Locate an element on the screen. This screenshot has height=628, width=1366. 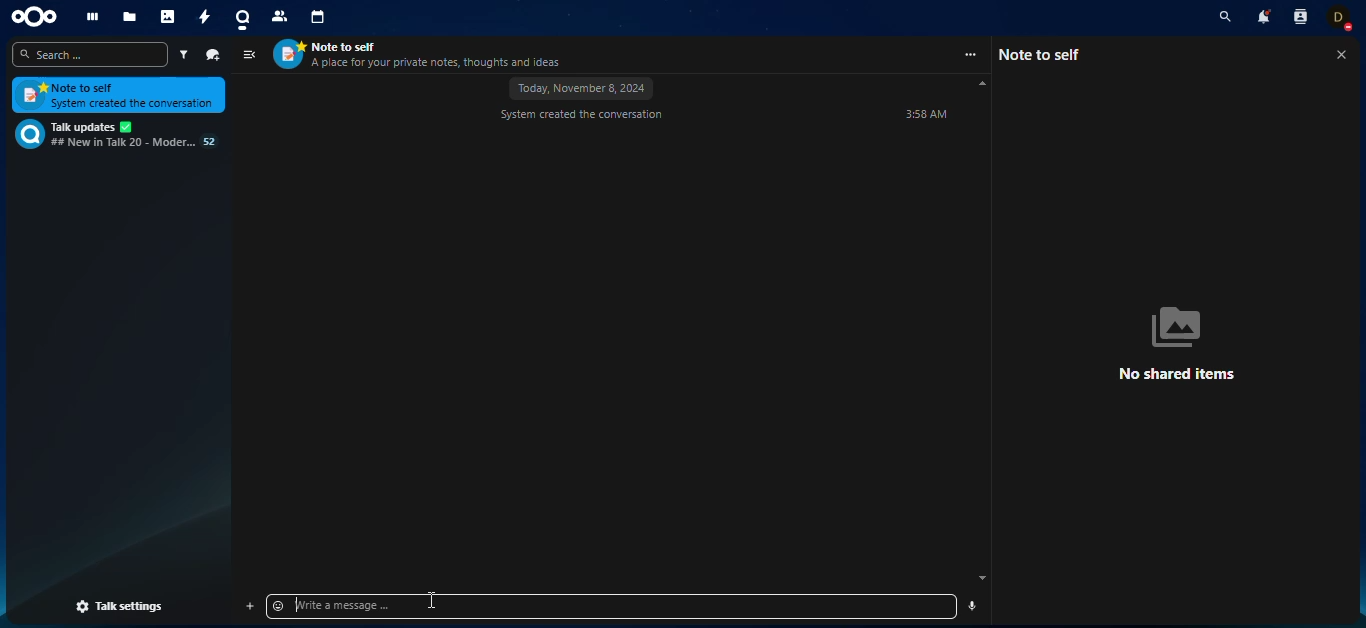
new chat is located at coordinates (214, 54).